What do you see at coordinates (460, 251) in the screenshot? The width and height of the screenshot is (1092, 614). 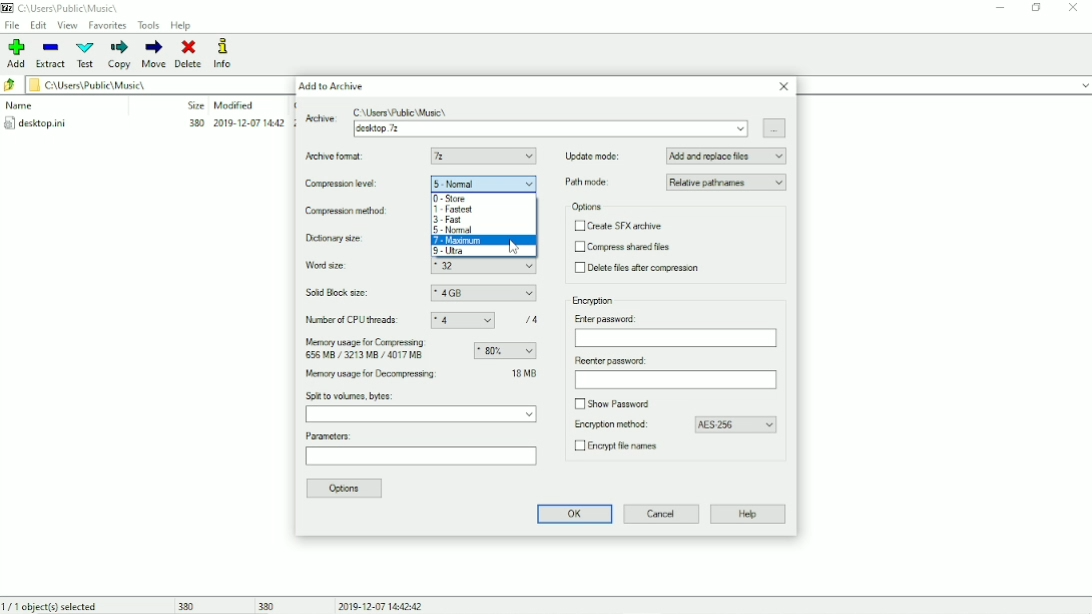 I see `9 - Ultra` at bounding box center [460, 251].